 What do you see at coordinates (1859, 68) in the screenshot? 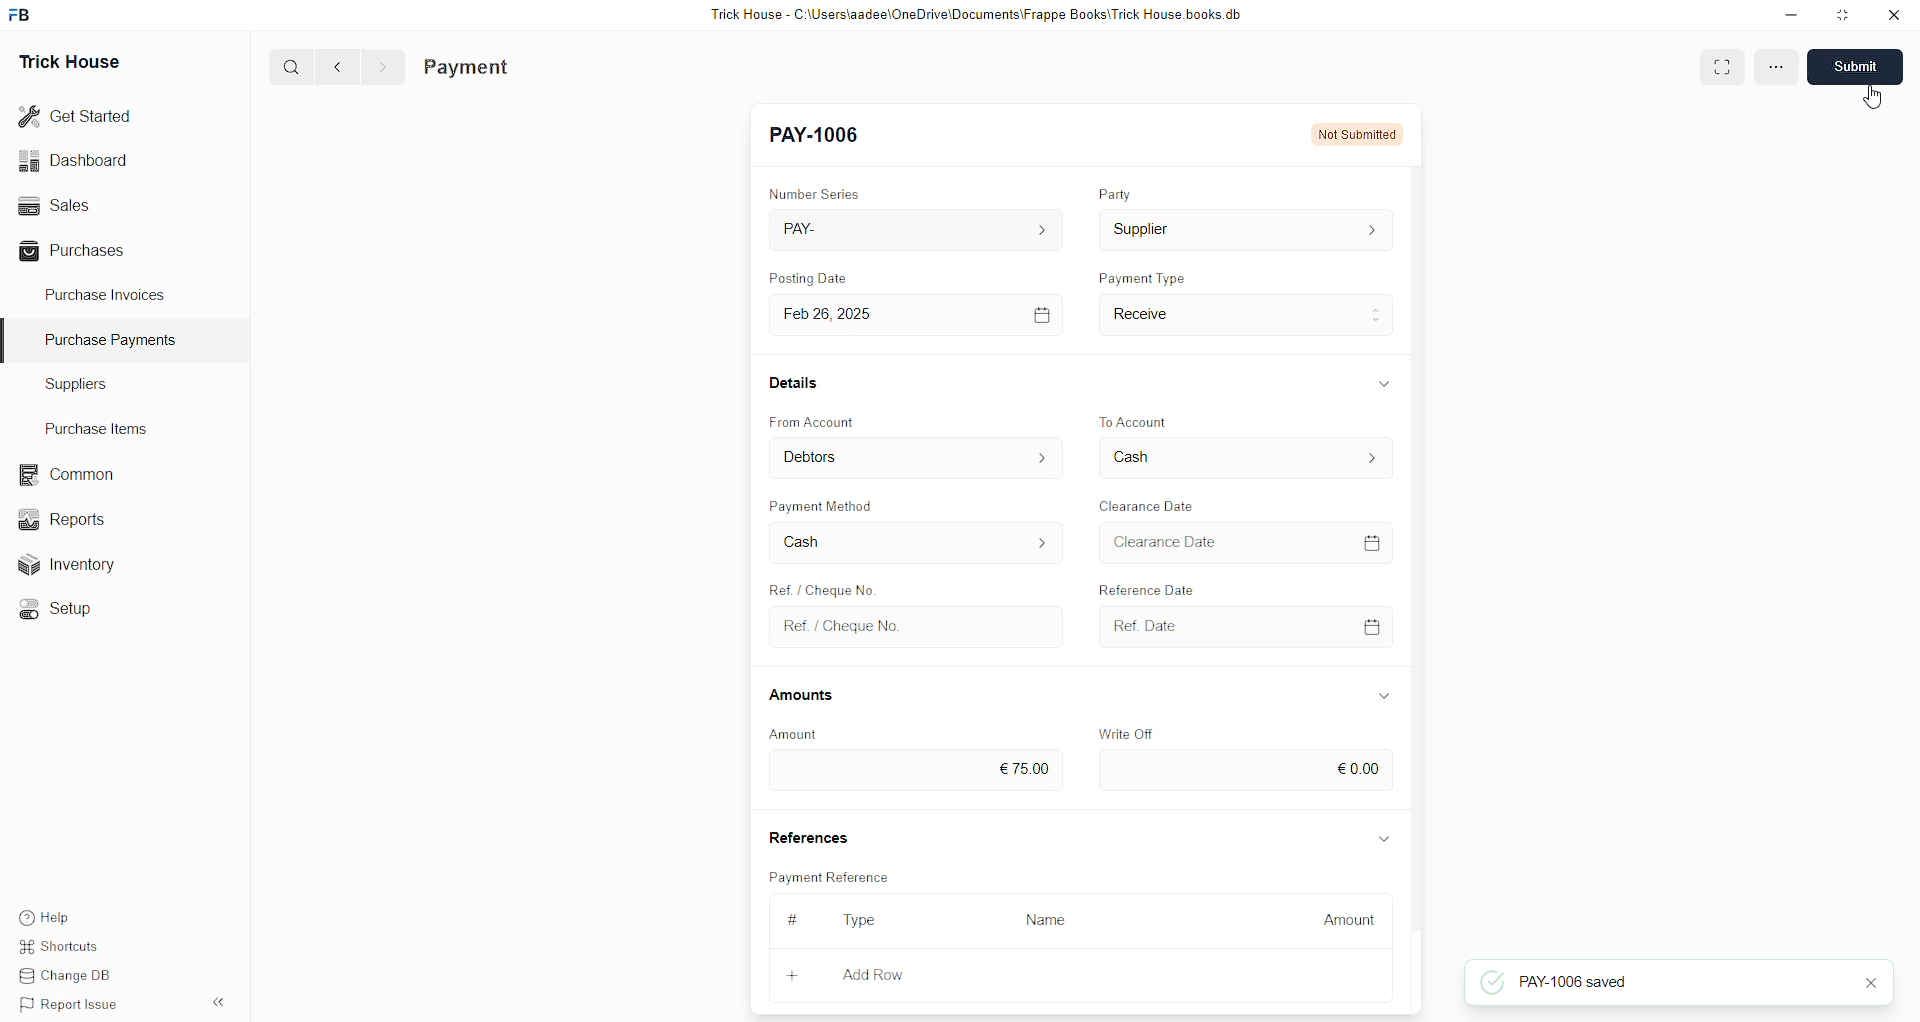
I see `Save` at bounding box center [1859, 68].